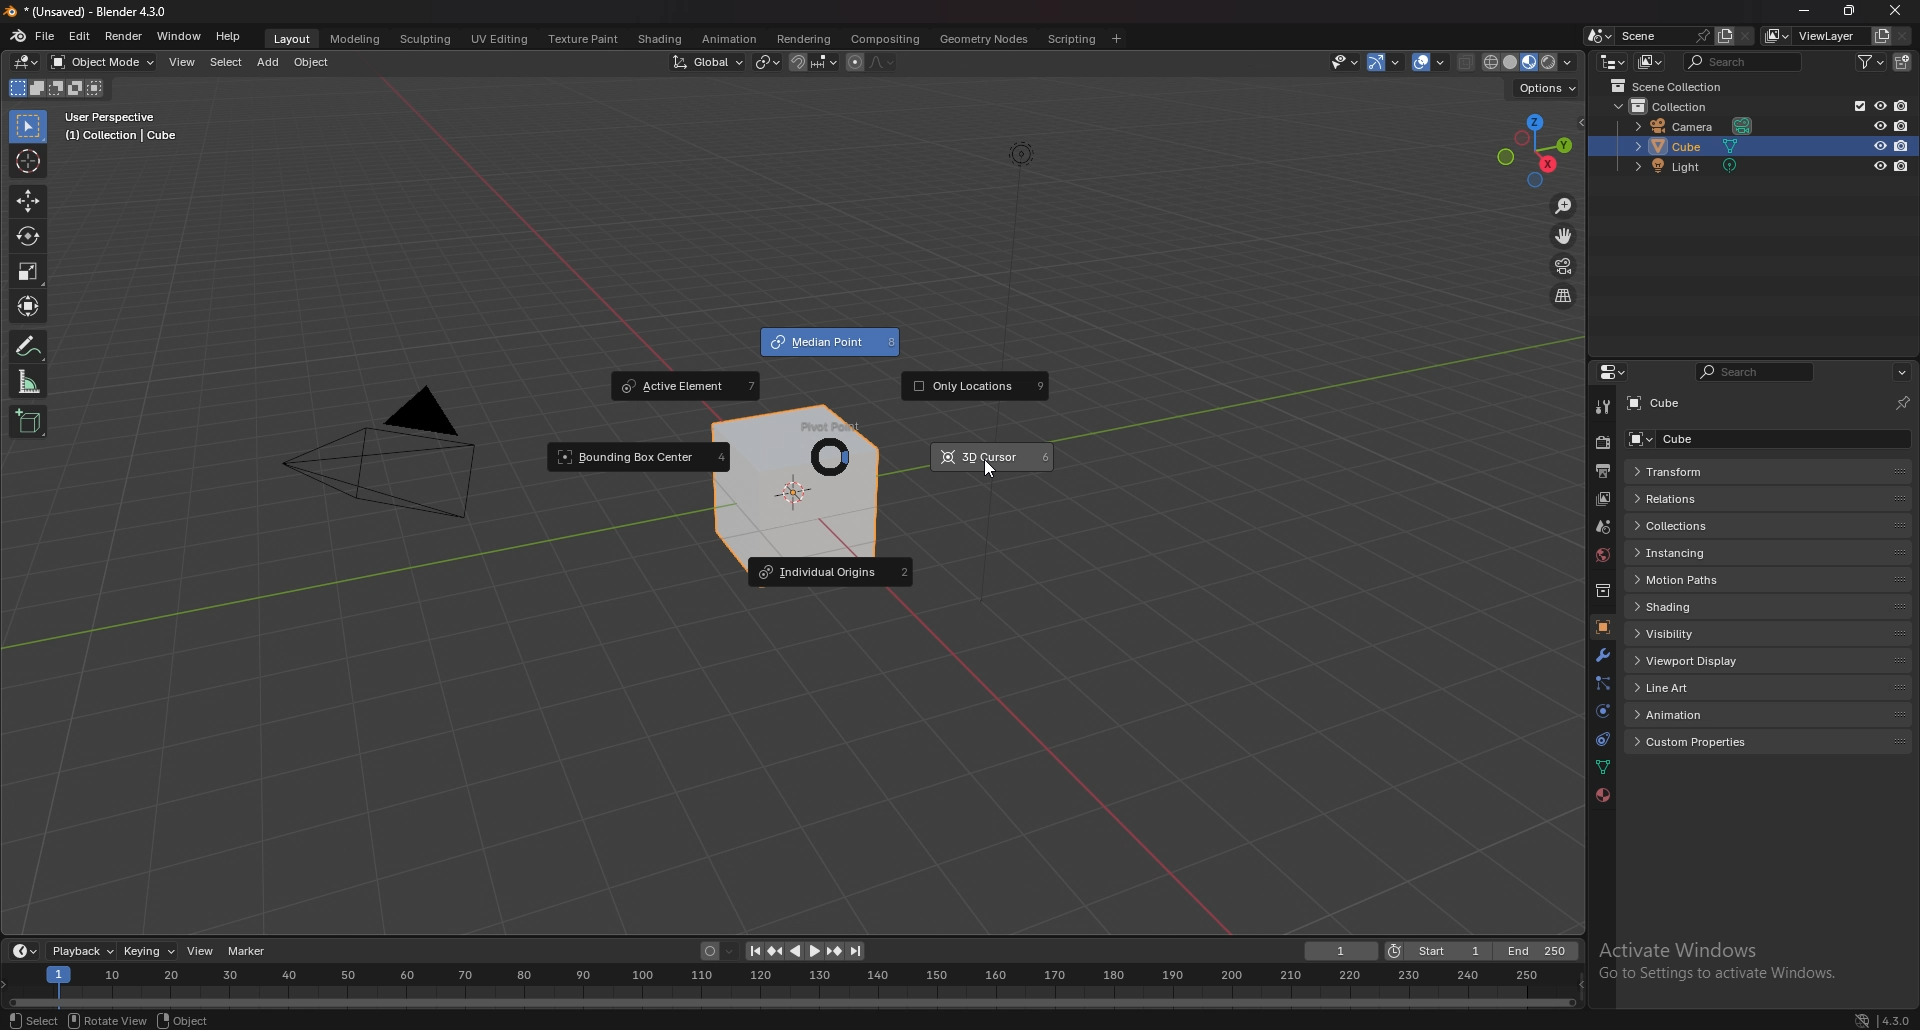  I want to click on marker, so click(247, 951).